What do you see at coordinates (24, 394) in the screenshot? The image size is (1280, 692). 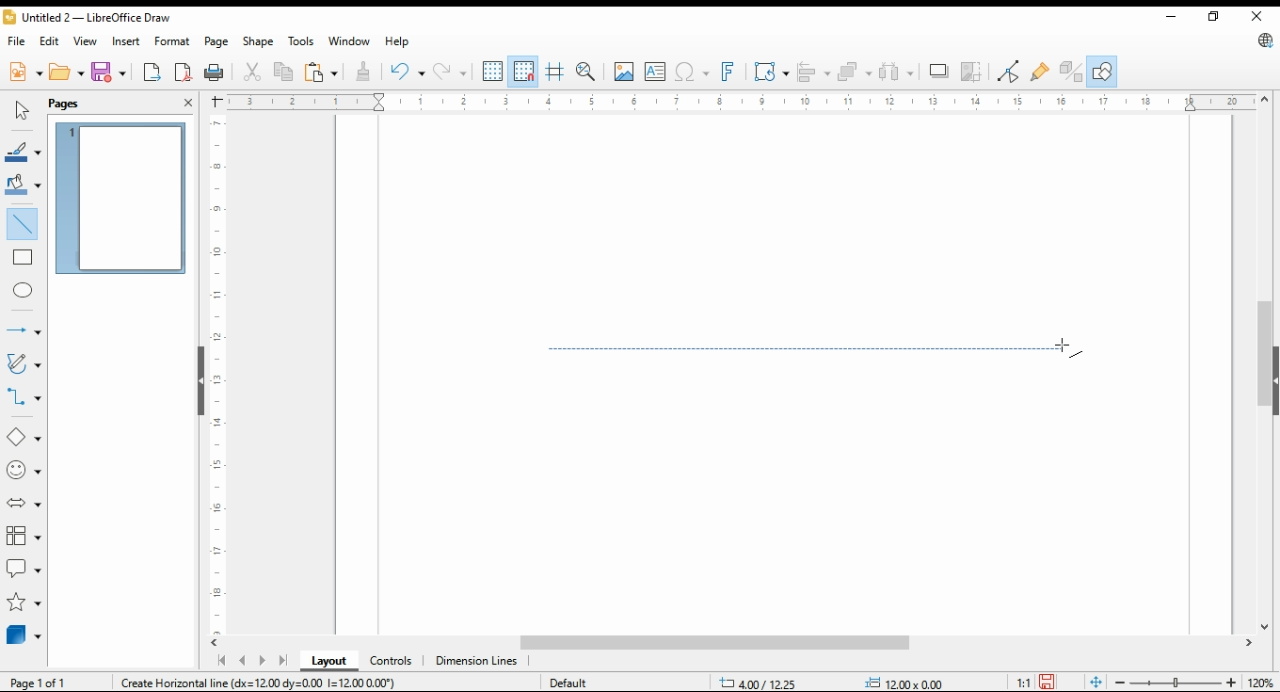 I see `connectors` at bounding box center [24, 394].